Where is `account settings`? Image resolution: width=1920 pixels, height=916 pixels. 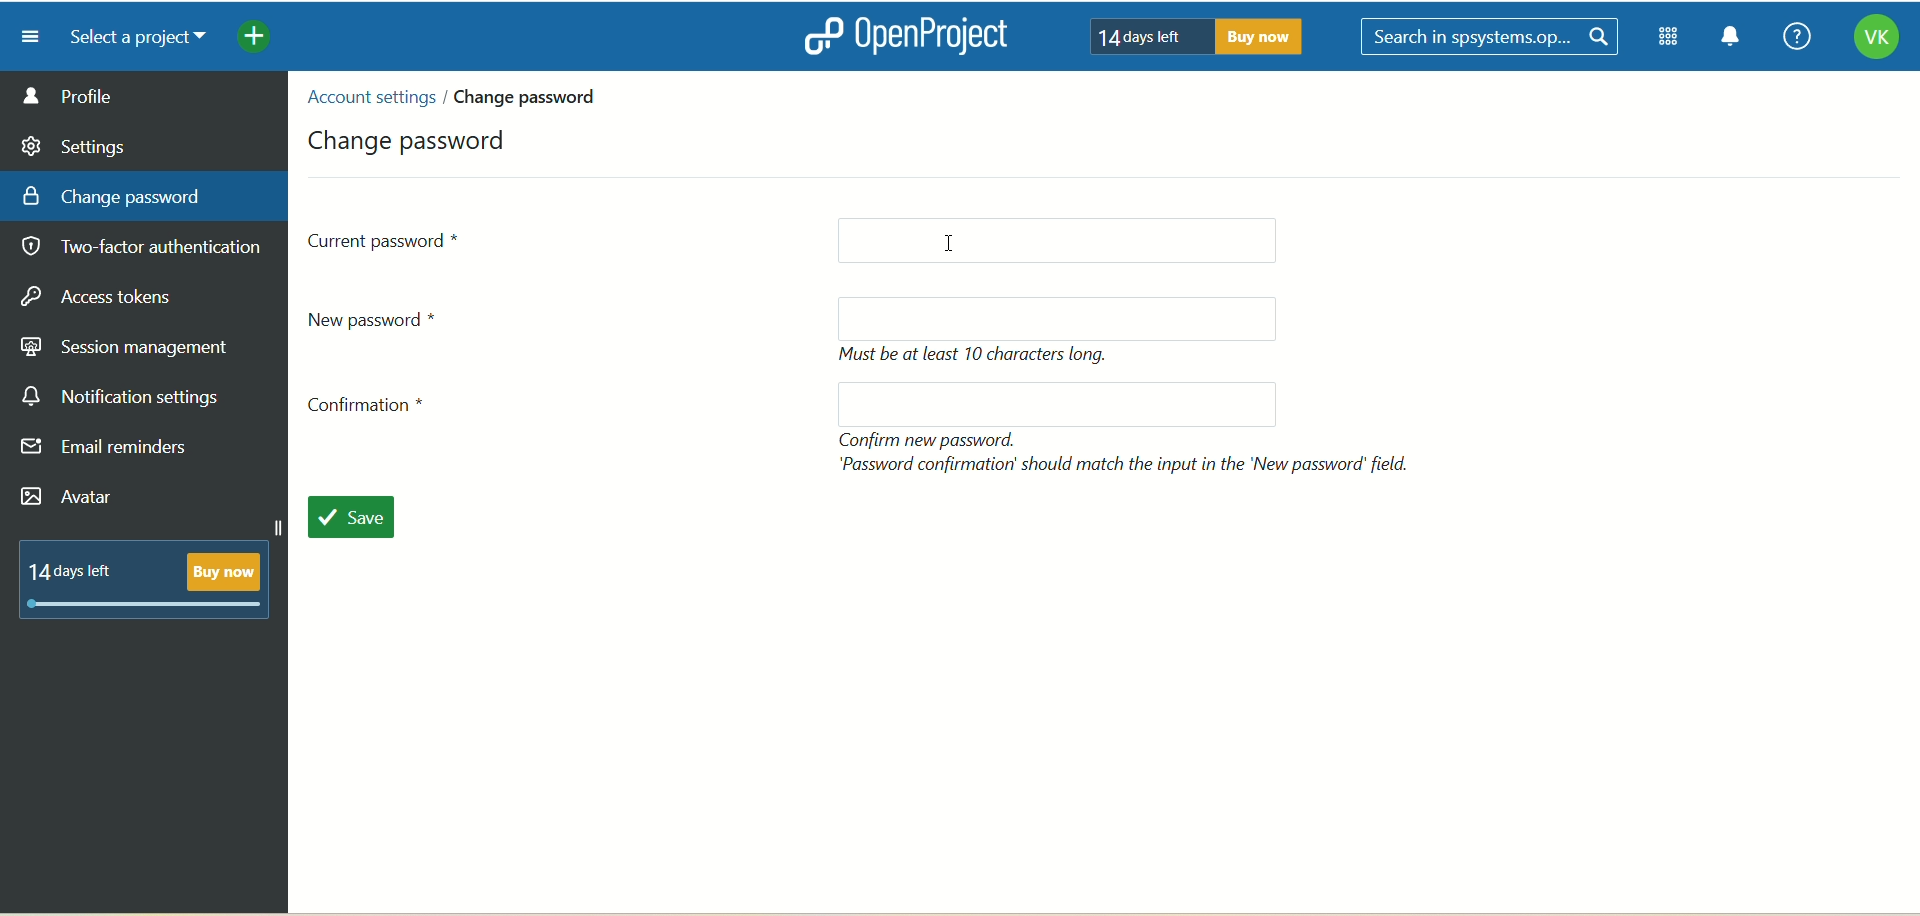
account settings is located at coordinates (369, 97).